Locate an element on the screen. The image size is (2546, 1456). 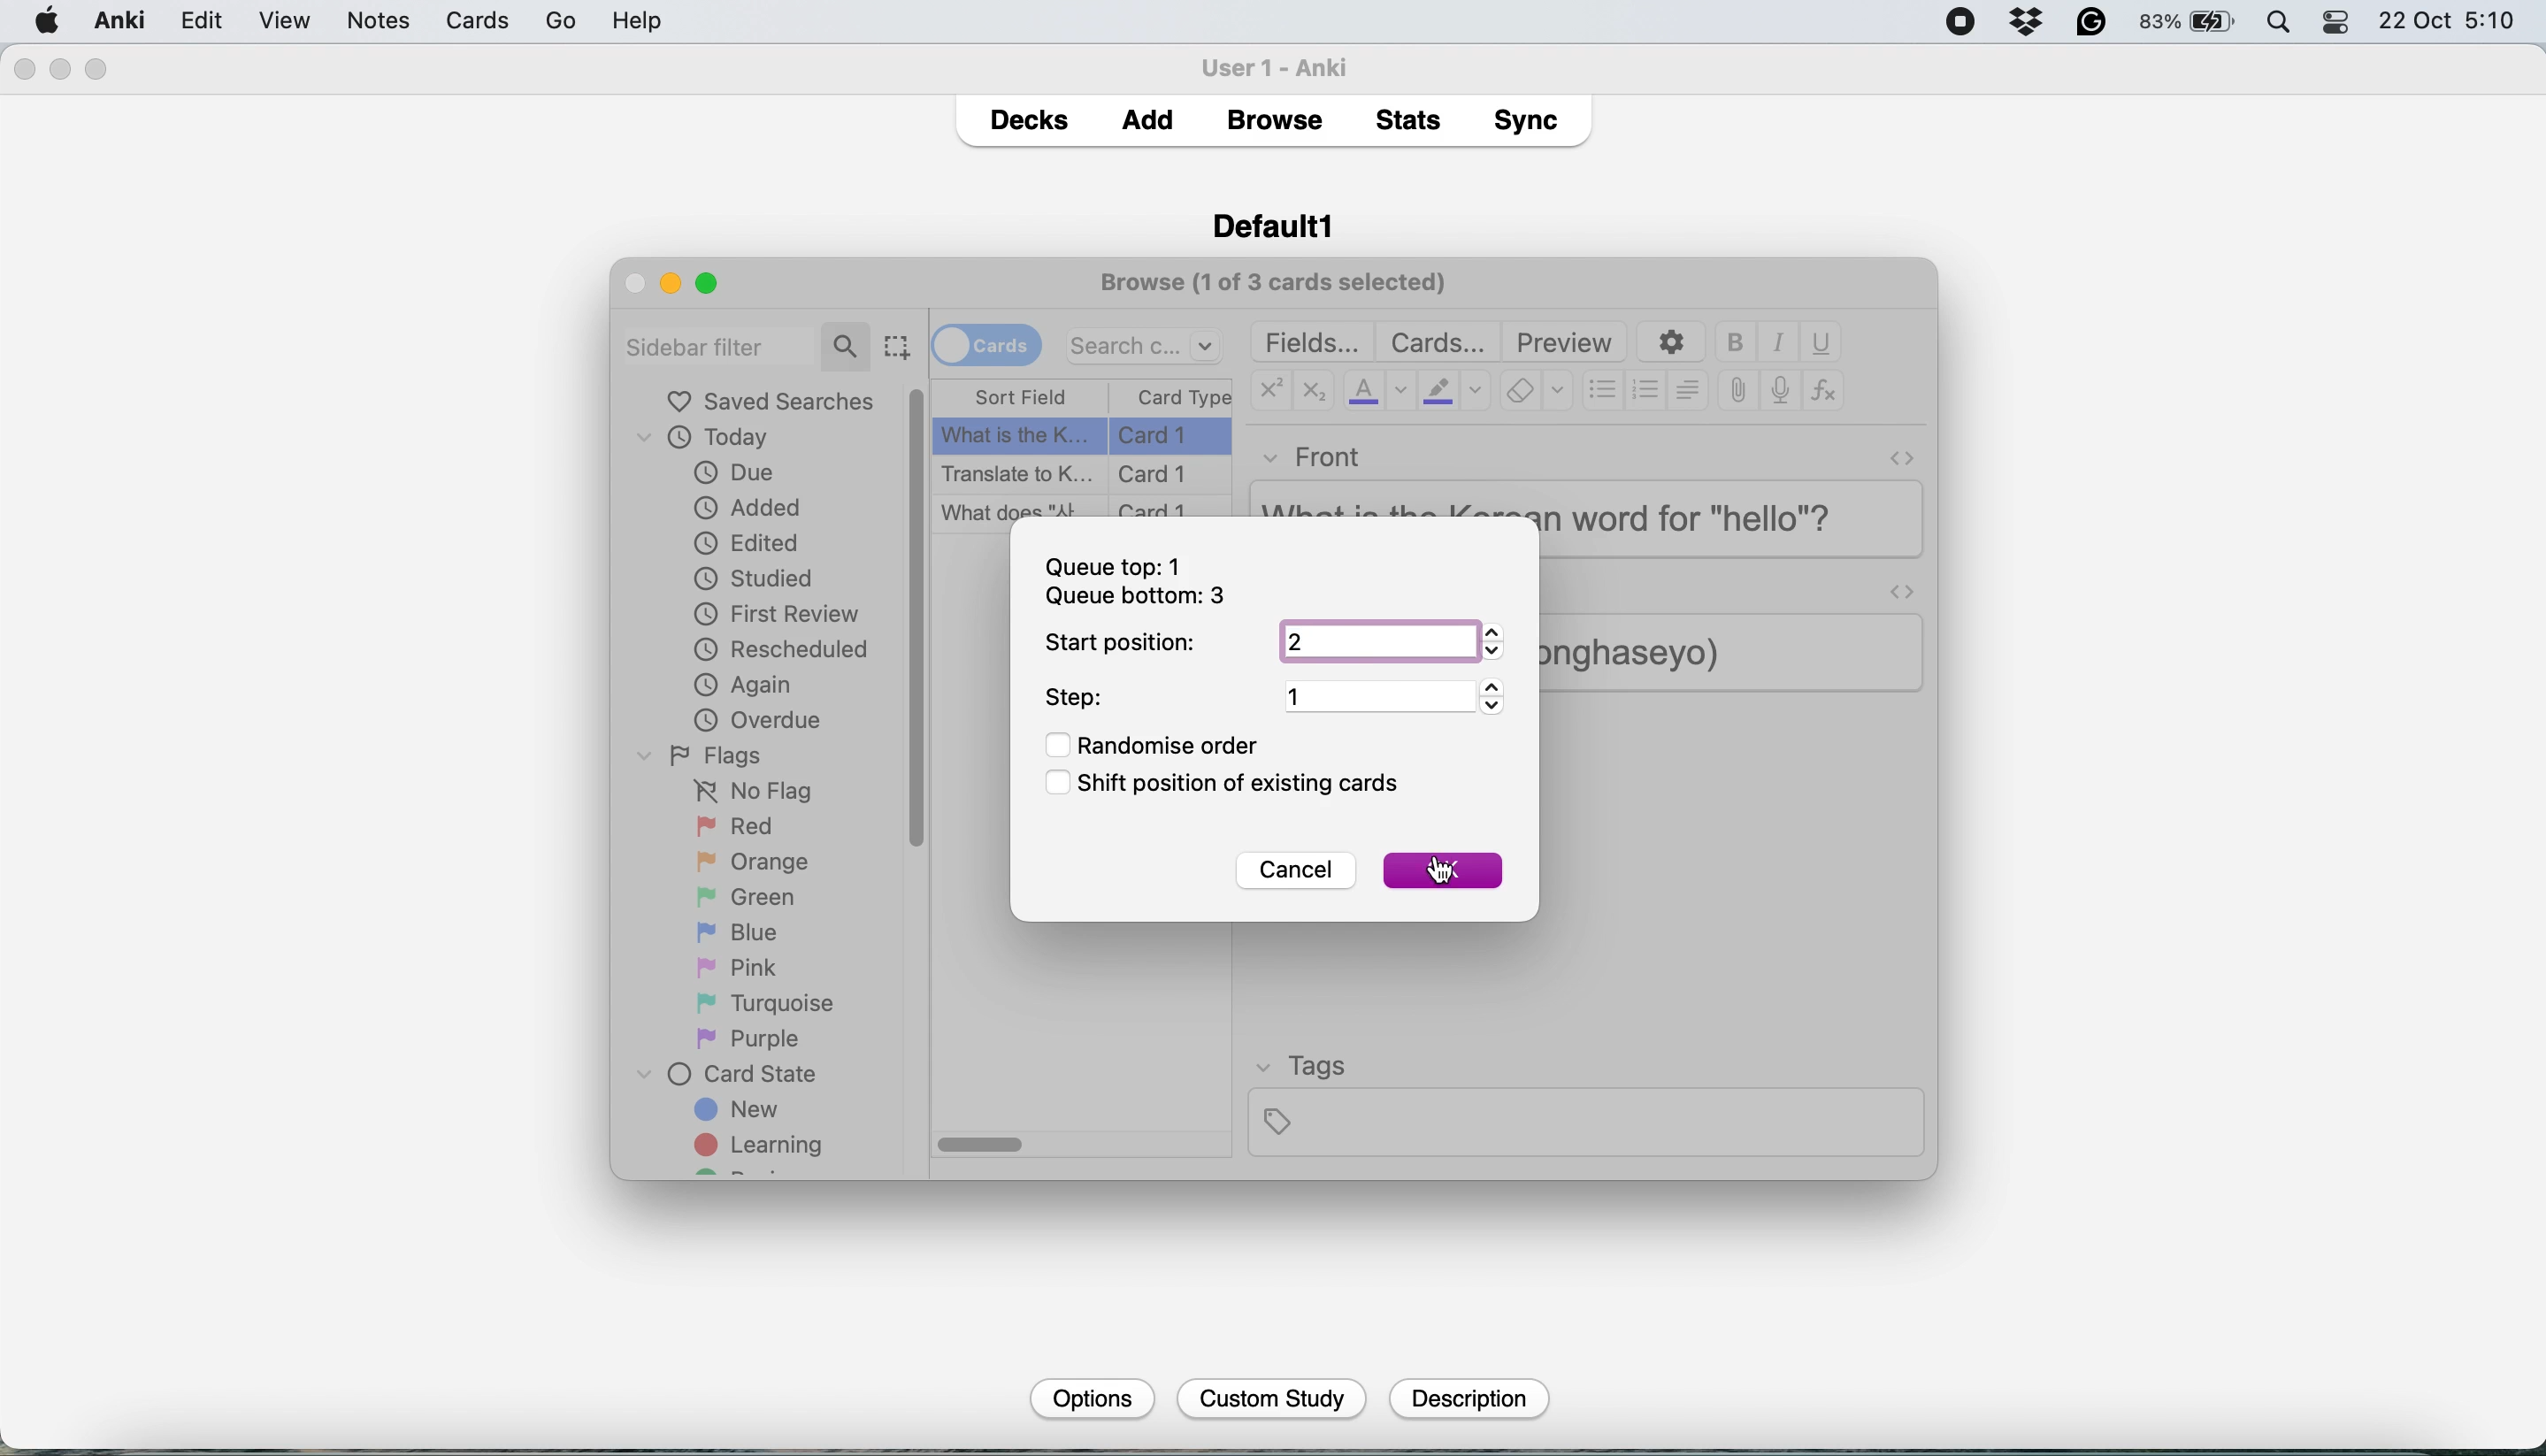
preview is located at coordinates (1565, 343).